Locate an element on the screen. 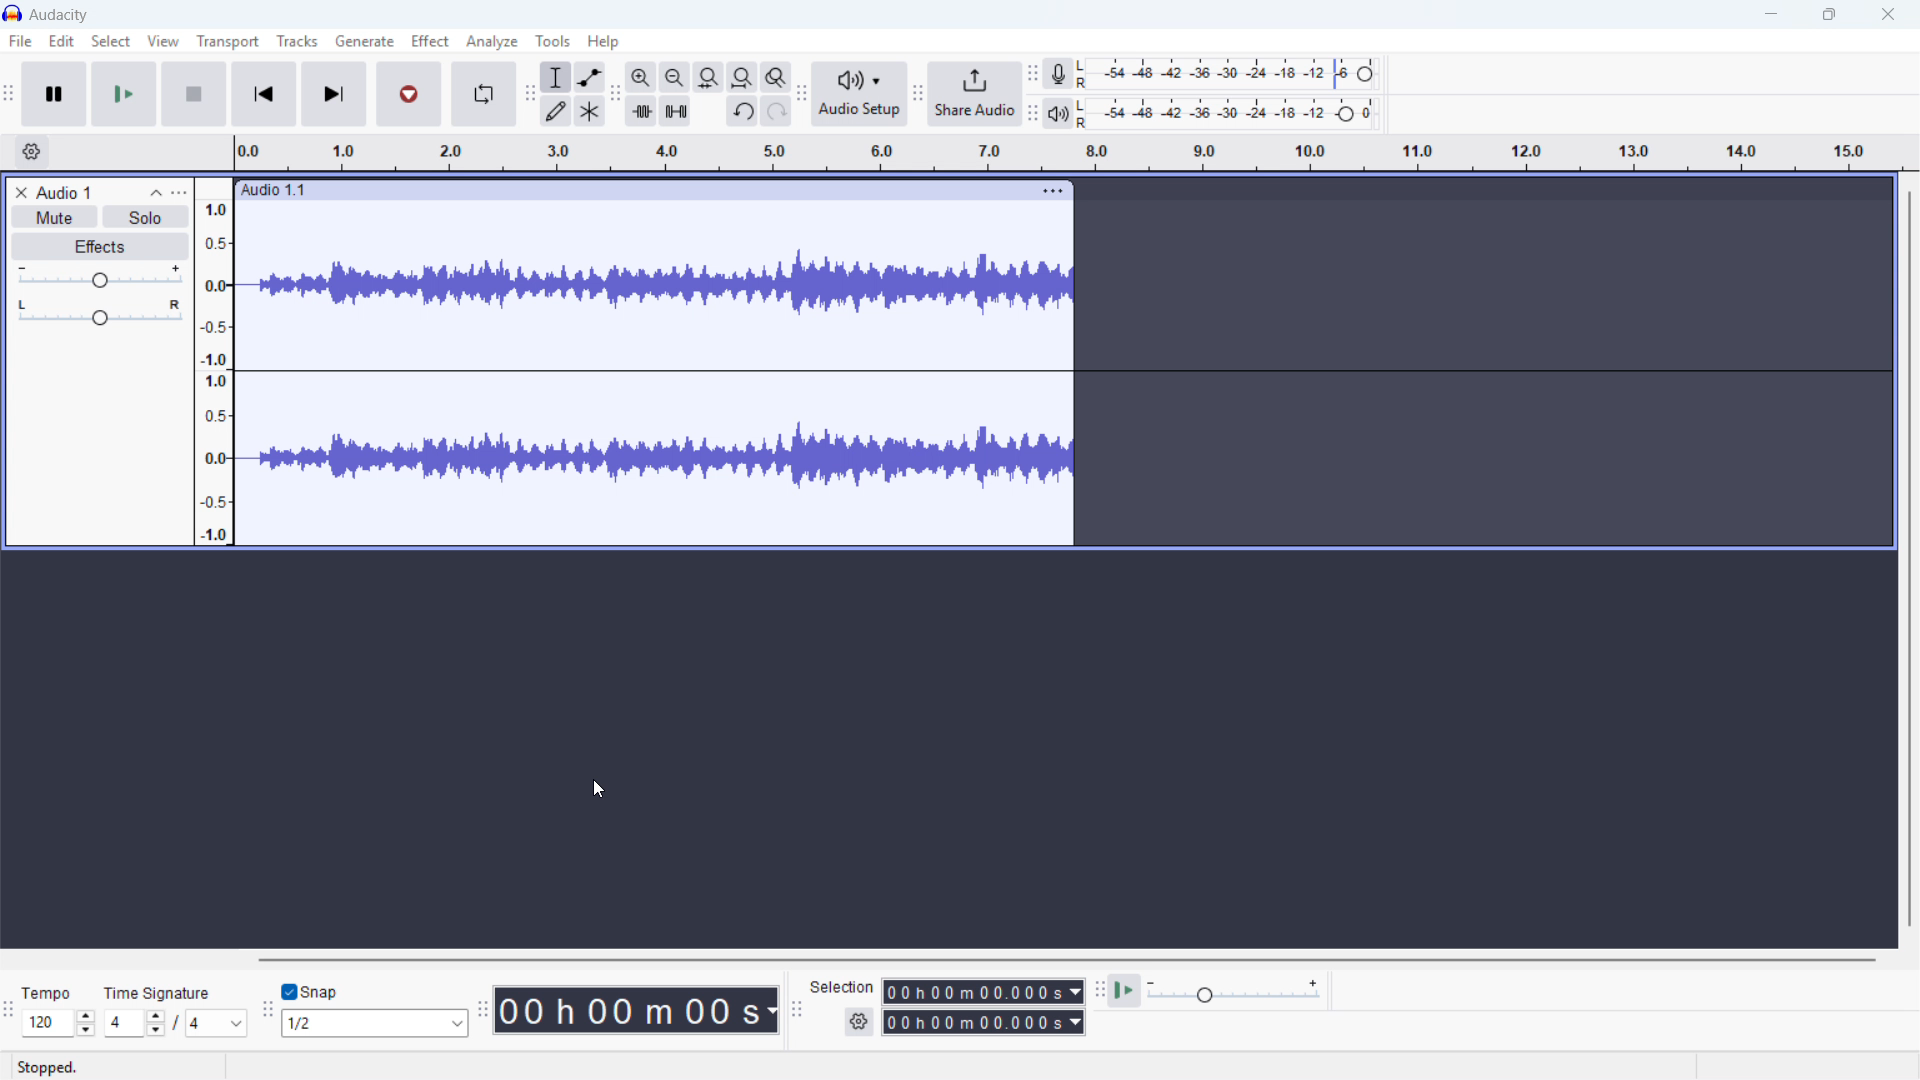 Image resolution: width=1920 pixels, height=1080 pixels. Track title  is located at coordinates (93, 191).